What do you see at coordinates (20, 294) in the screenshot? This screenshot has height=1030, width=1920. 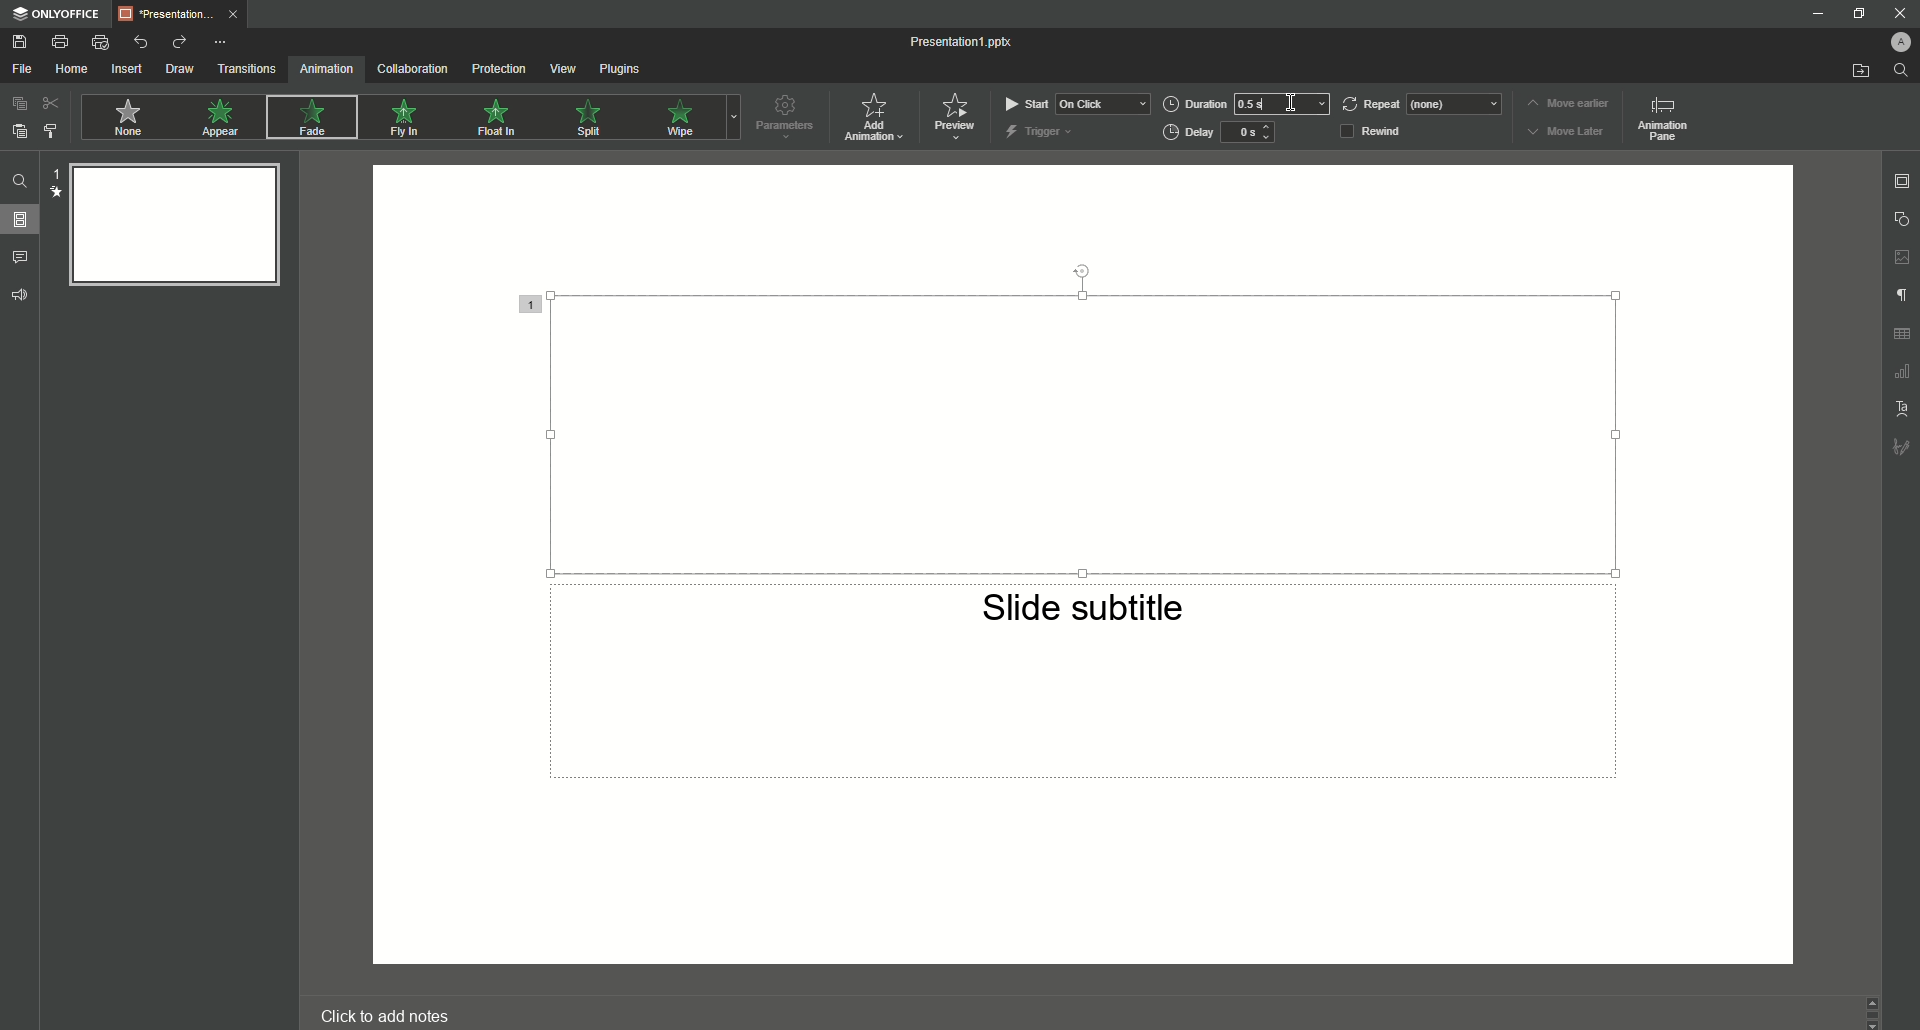 I see `Feedback` at bounding box center [20, 294].